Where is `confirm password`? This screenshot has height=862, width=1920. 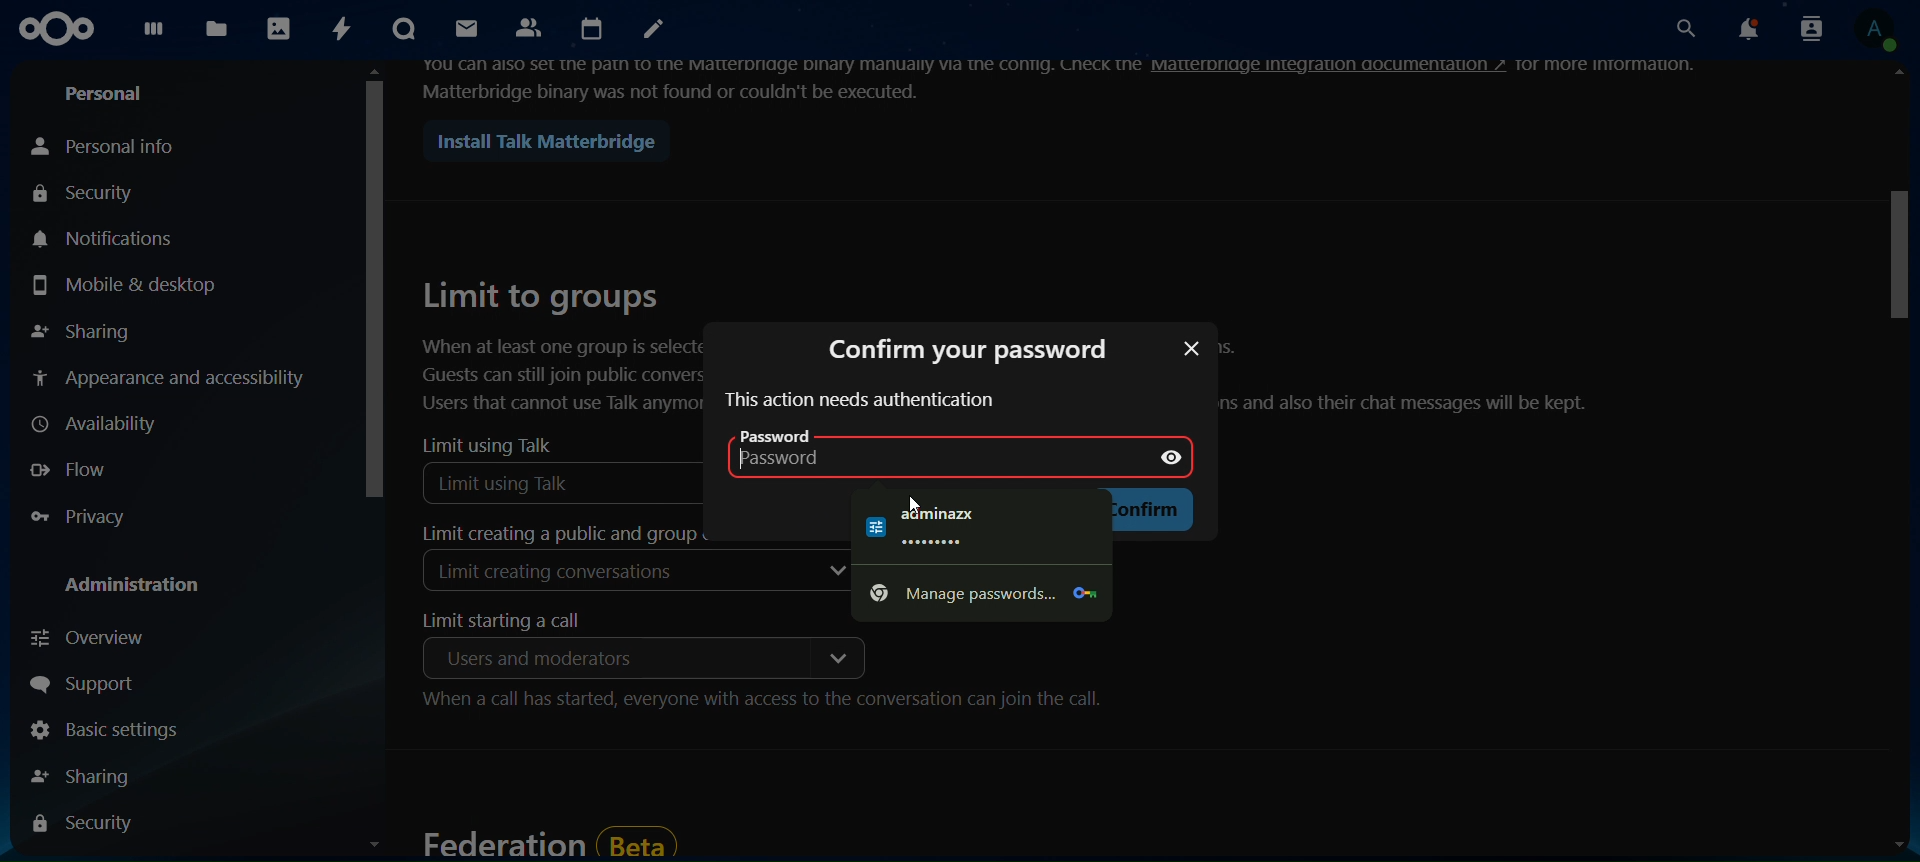
confirm password is located at coordinates (963, 347).